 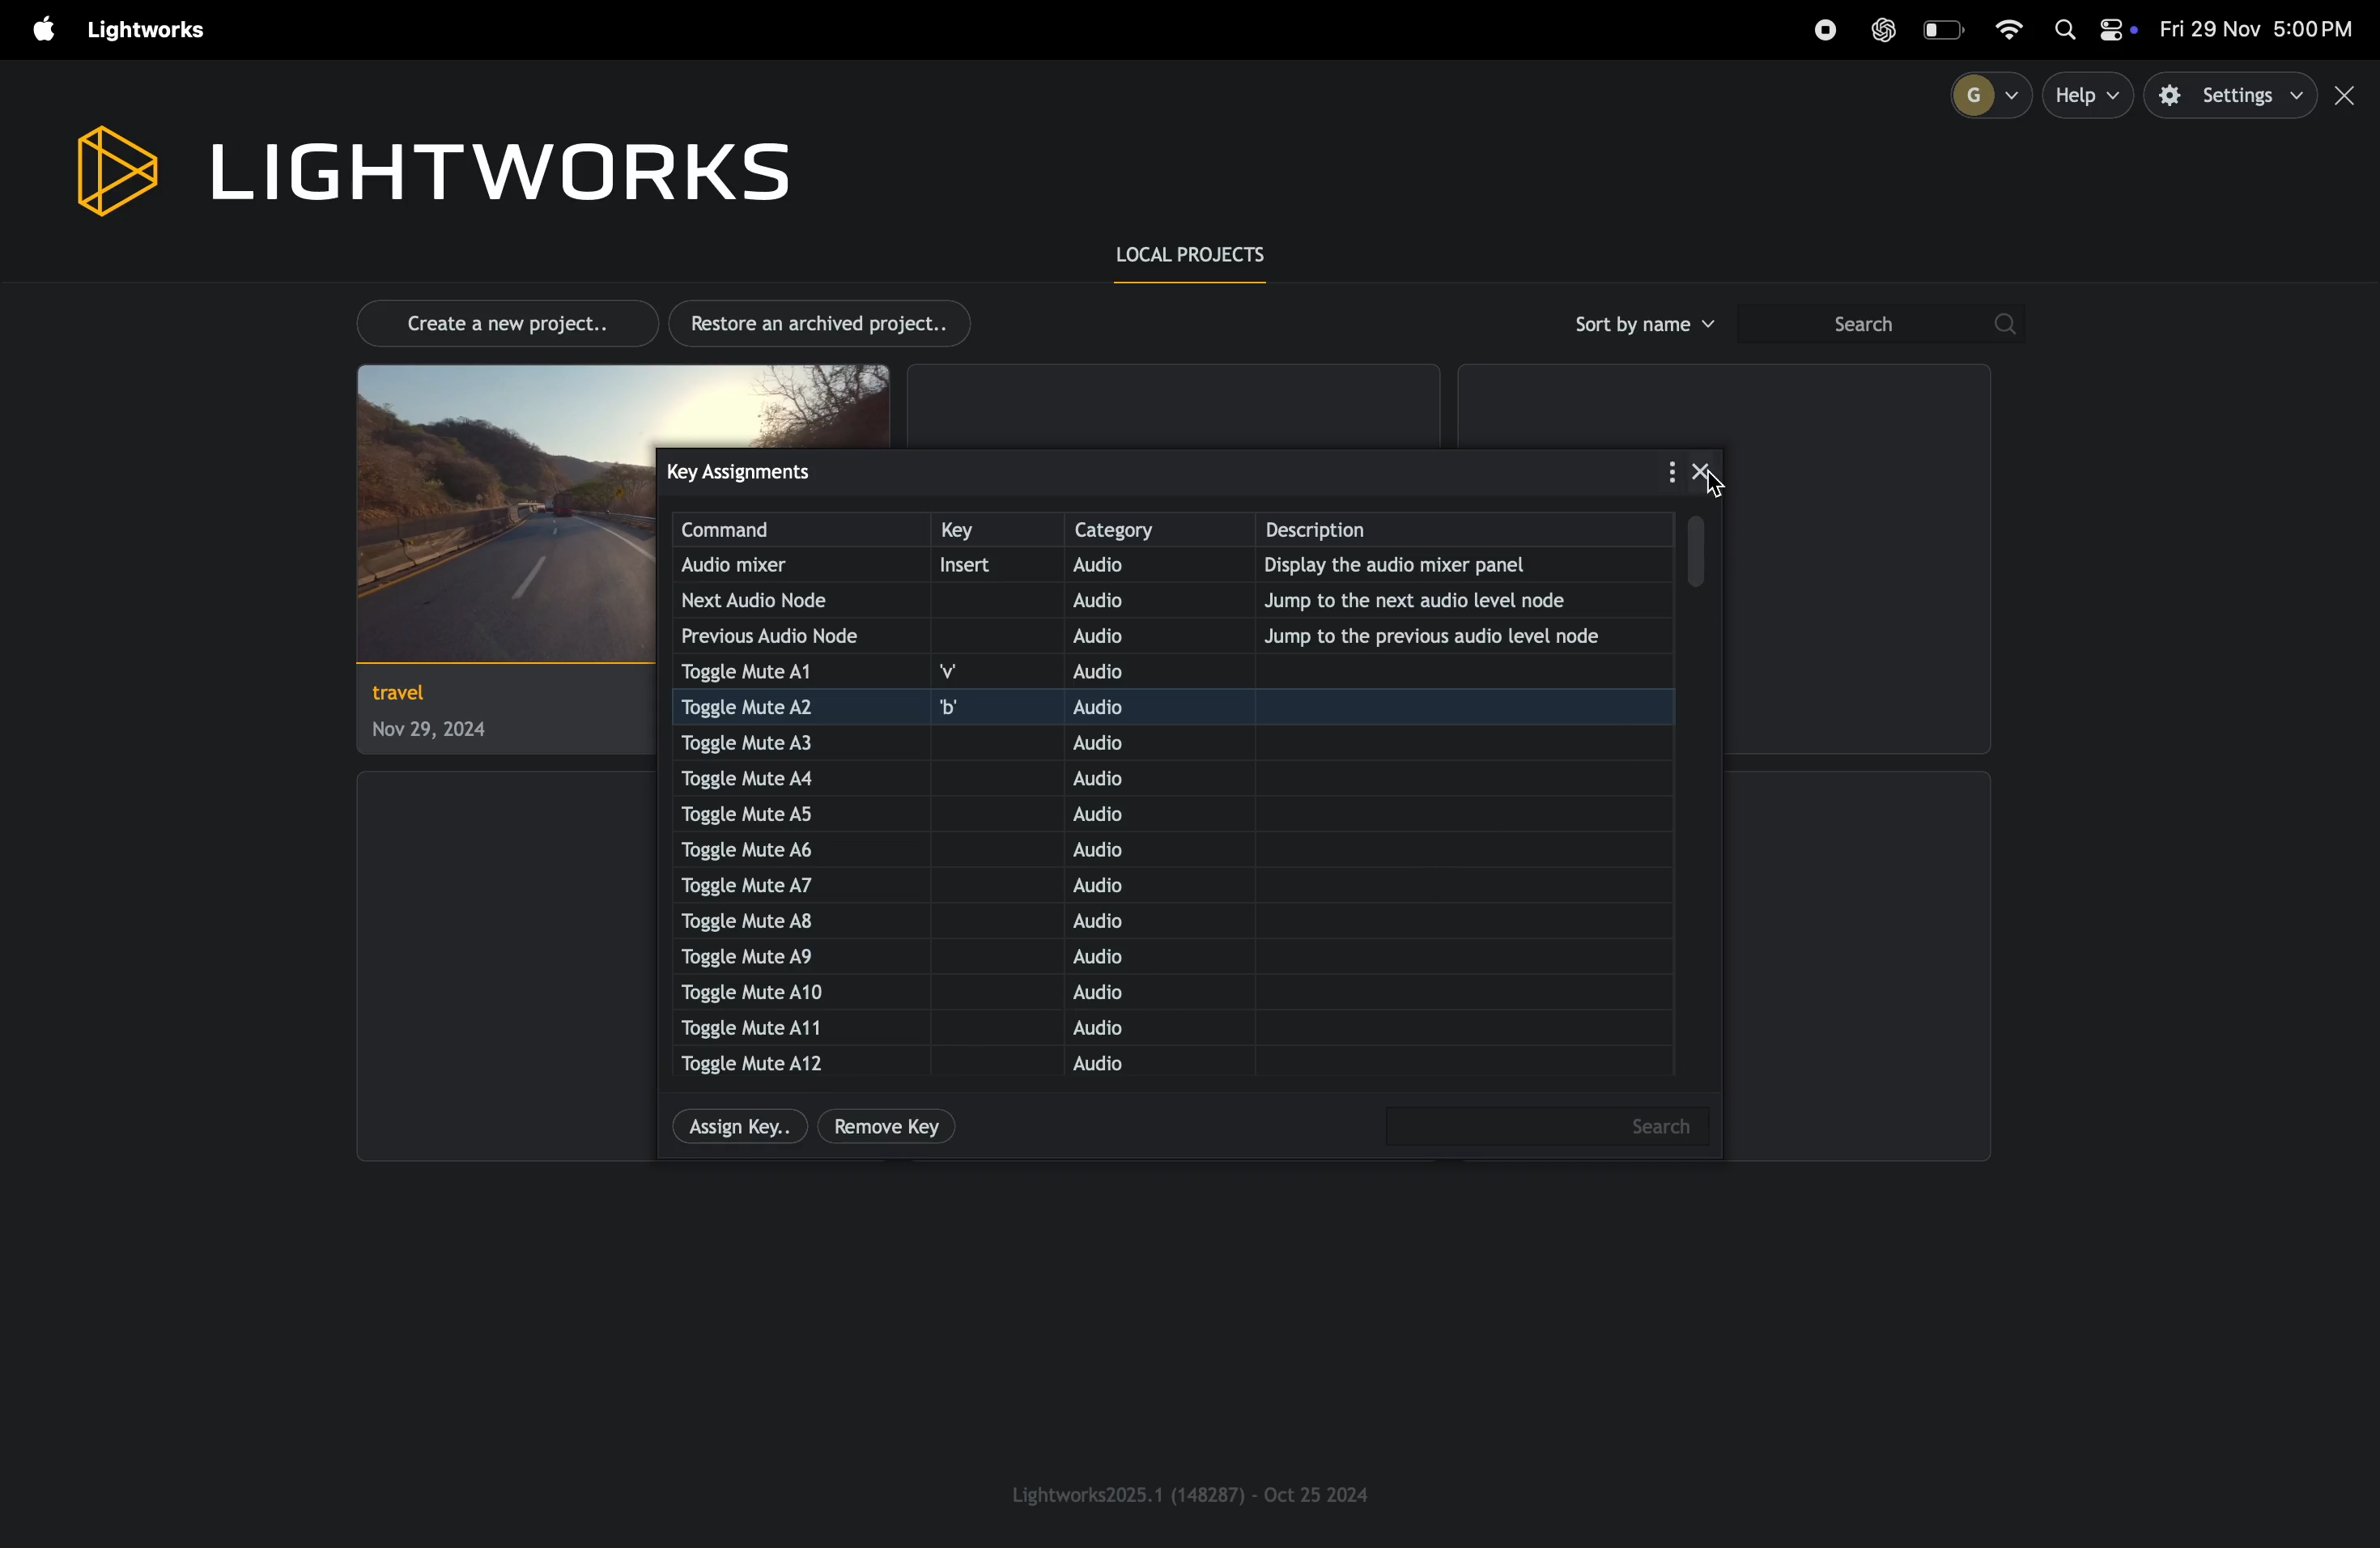 I want to click on audio, so click(x=1112, y=855).